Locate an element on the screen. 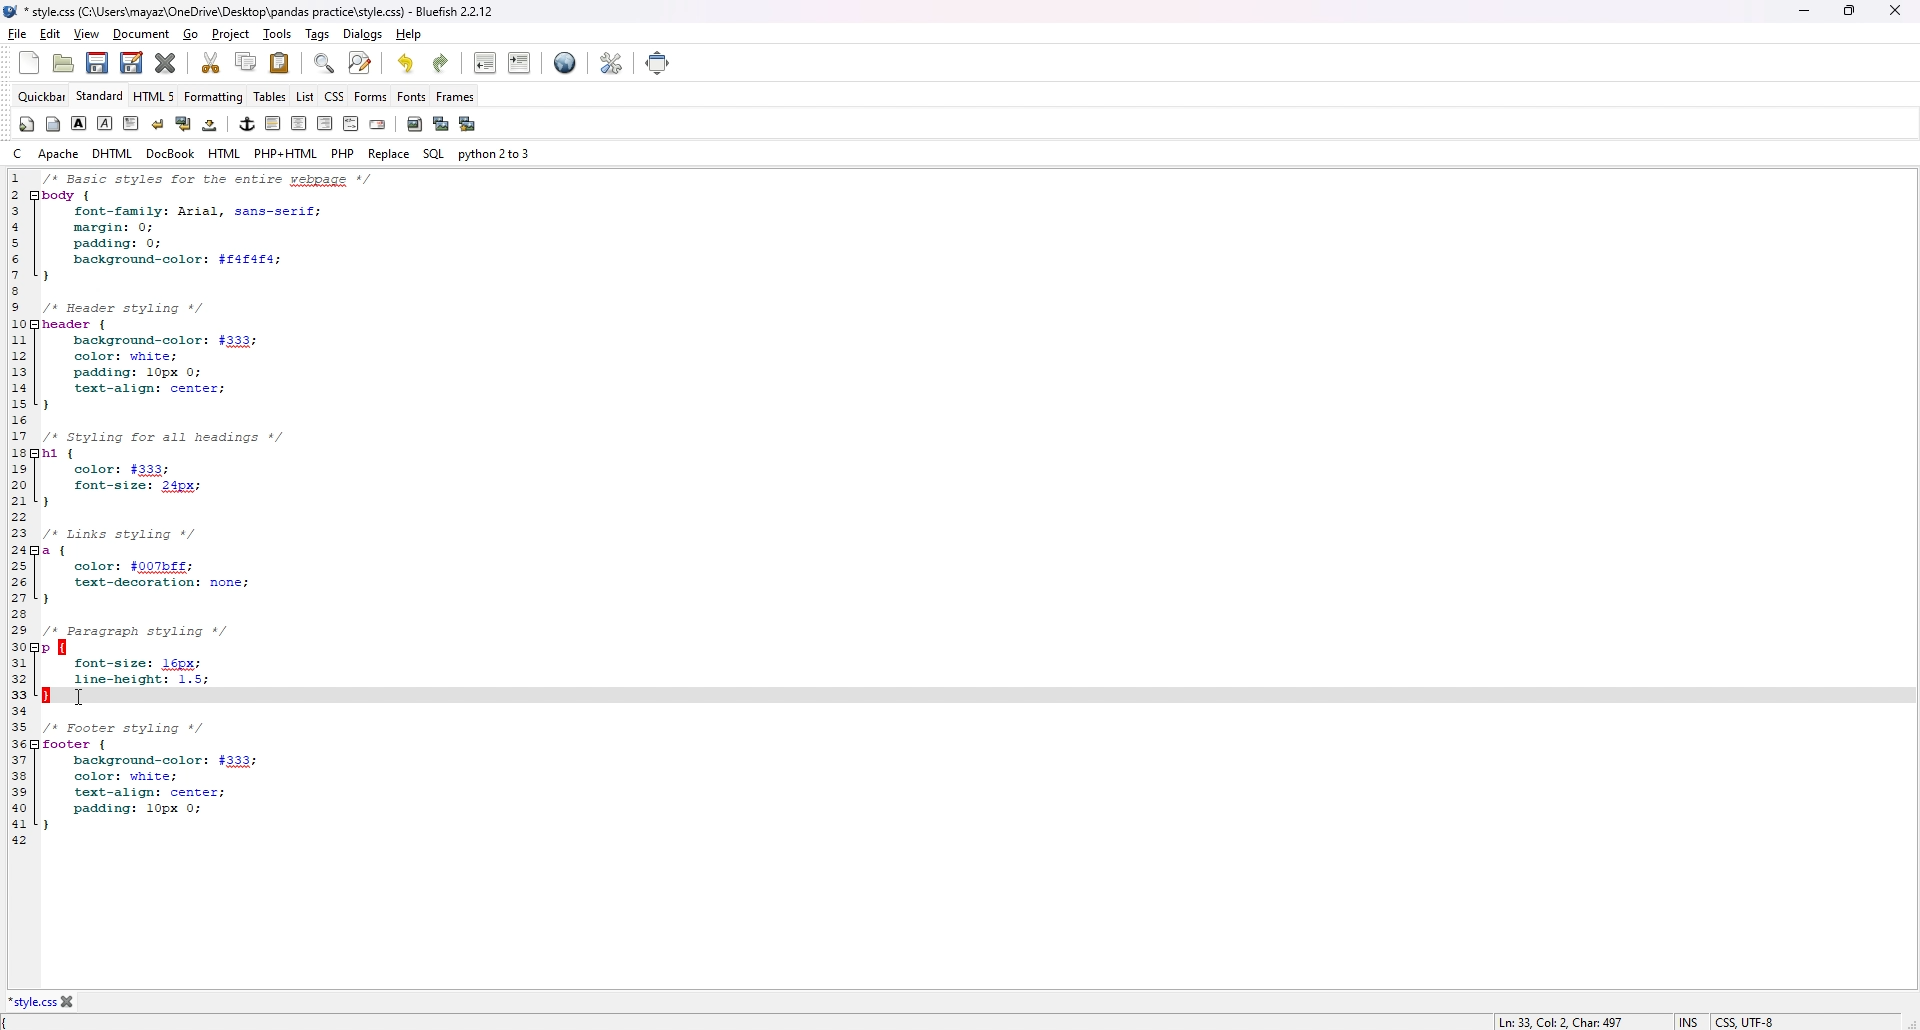 The height and width of the screenshot is (1030, 1920). edit is located at coordinates (51, 32).